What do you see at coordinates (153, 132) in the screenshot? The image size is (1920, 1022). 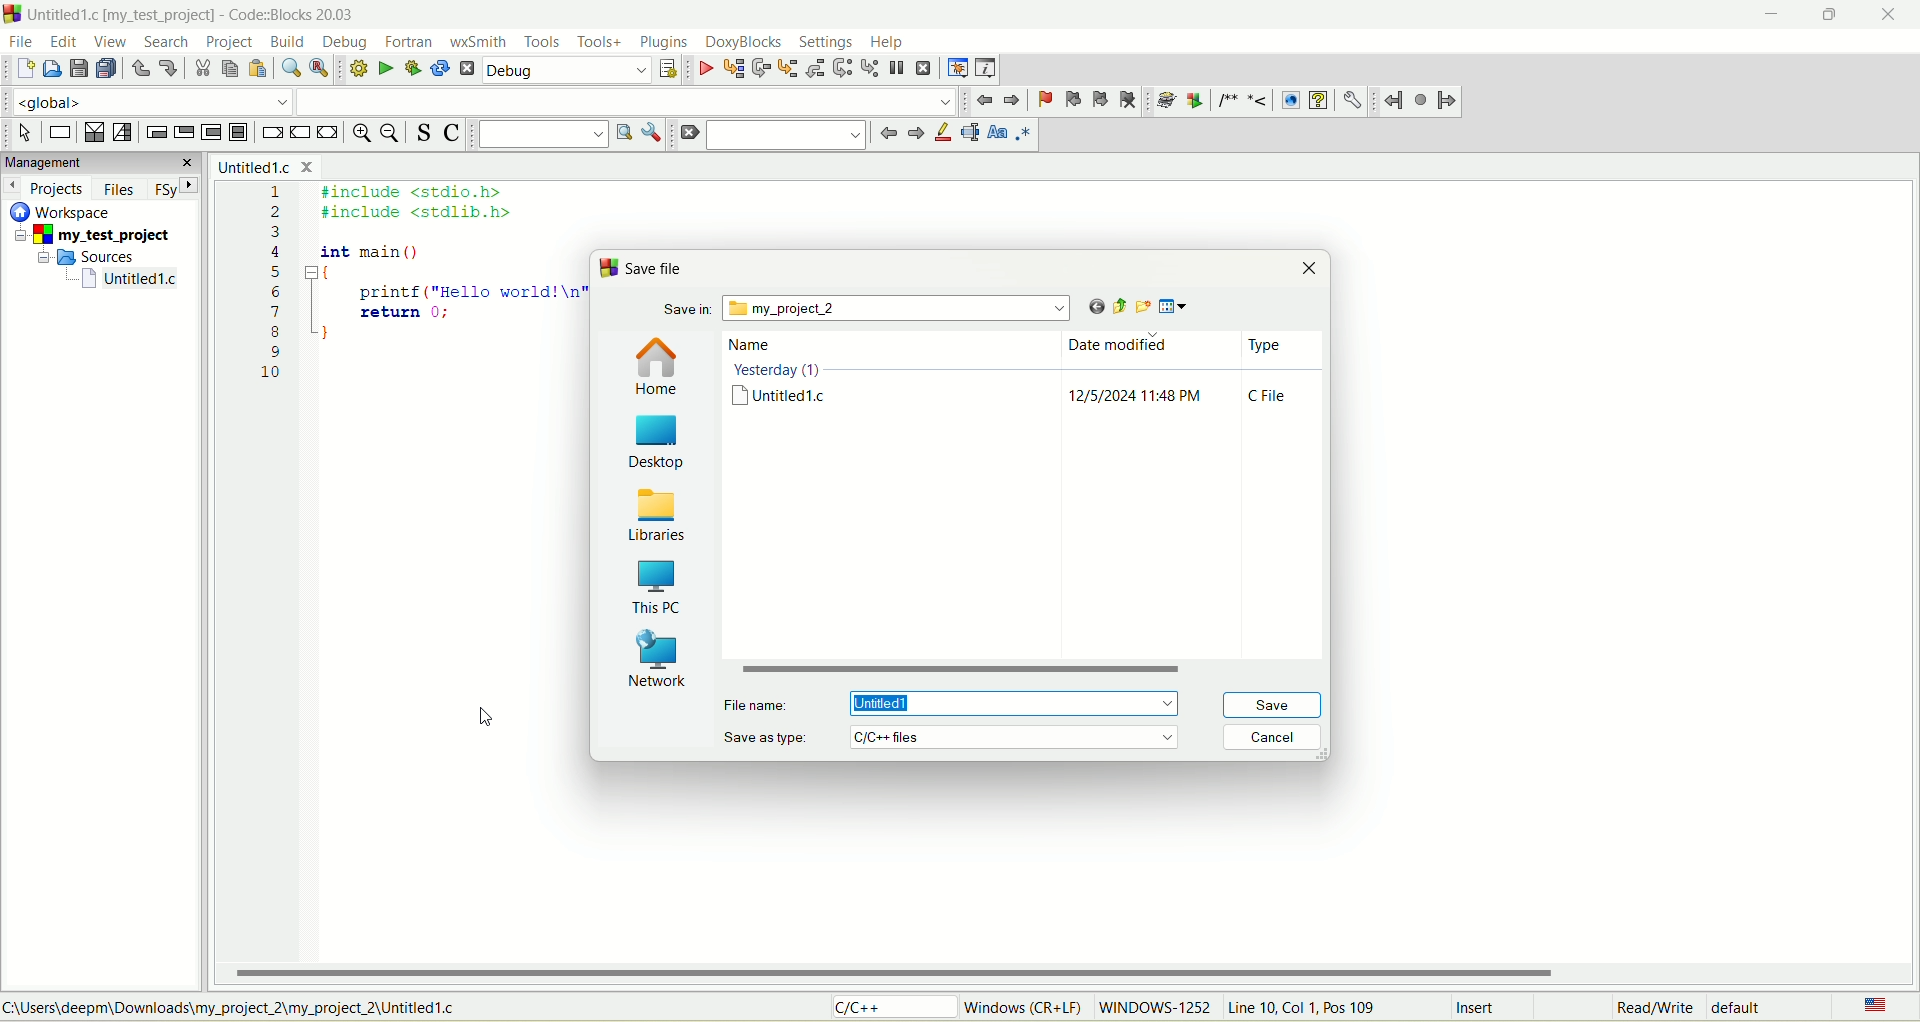 I see `entry condition loop` at bounding box center [153, 132].